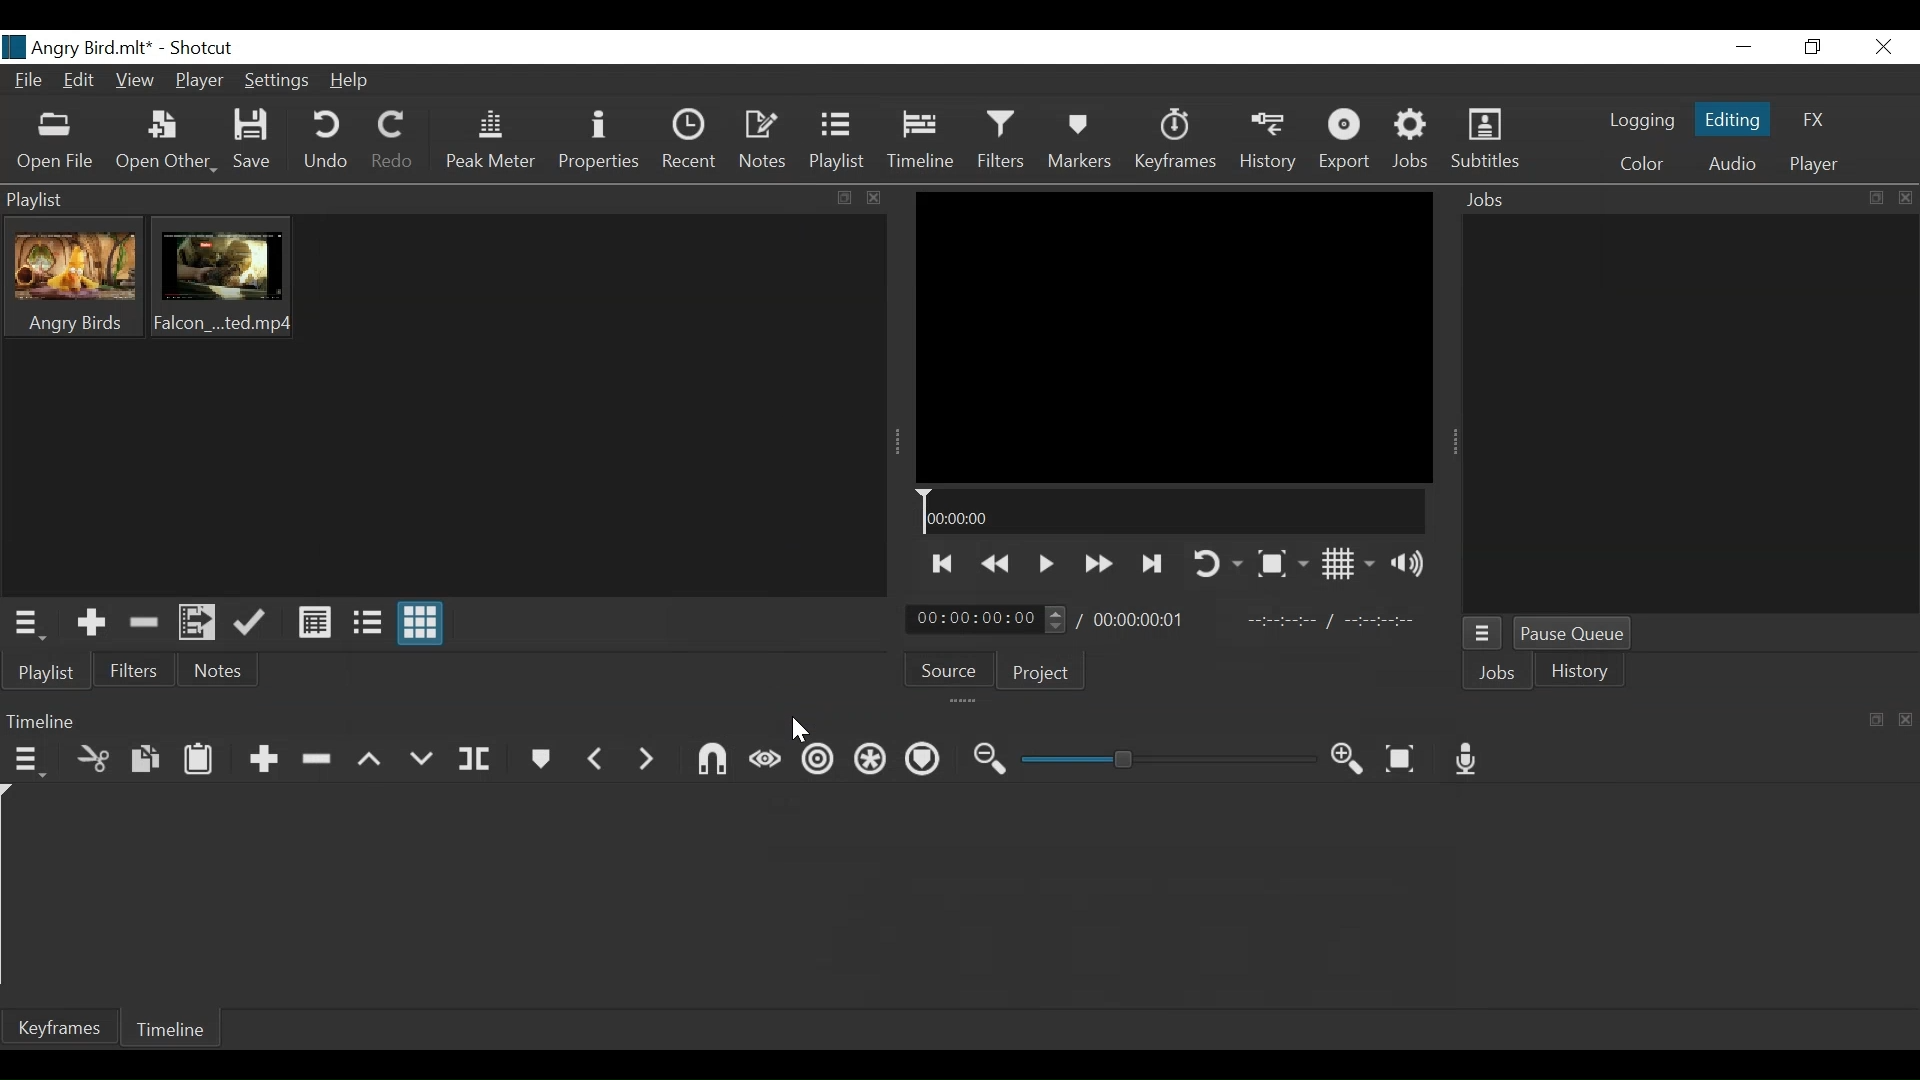 This screenshot has height=1080, width=1920. I want to click on Clip, so click(74, 277).